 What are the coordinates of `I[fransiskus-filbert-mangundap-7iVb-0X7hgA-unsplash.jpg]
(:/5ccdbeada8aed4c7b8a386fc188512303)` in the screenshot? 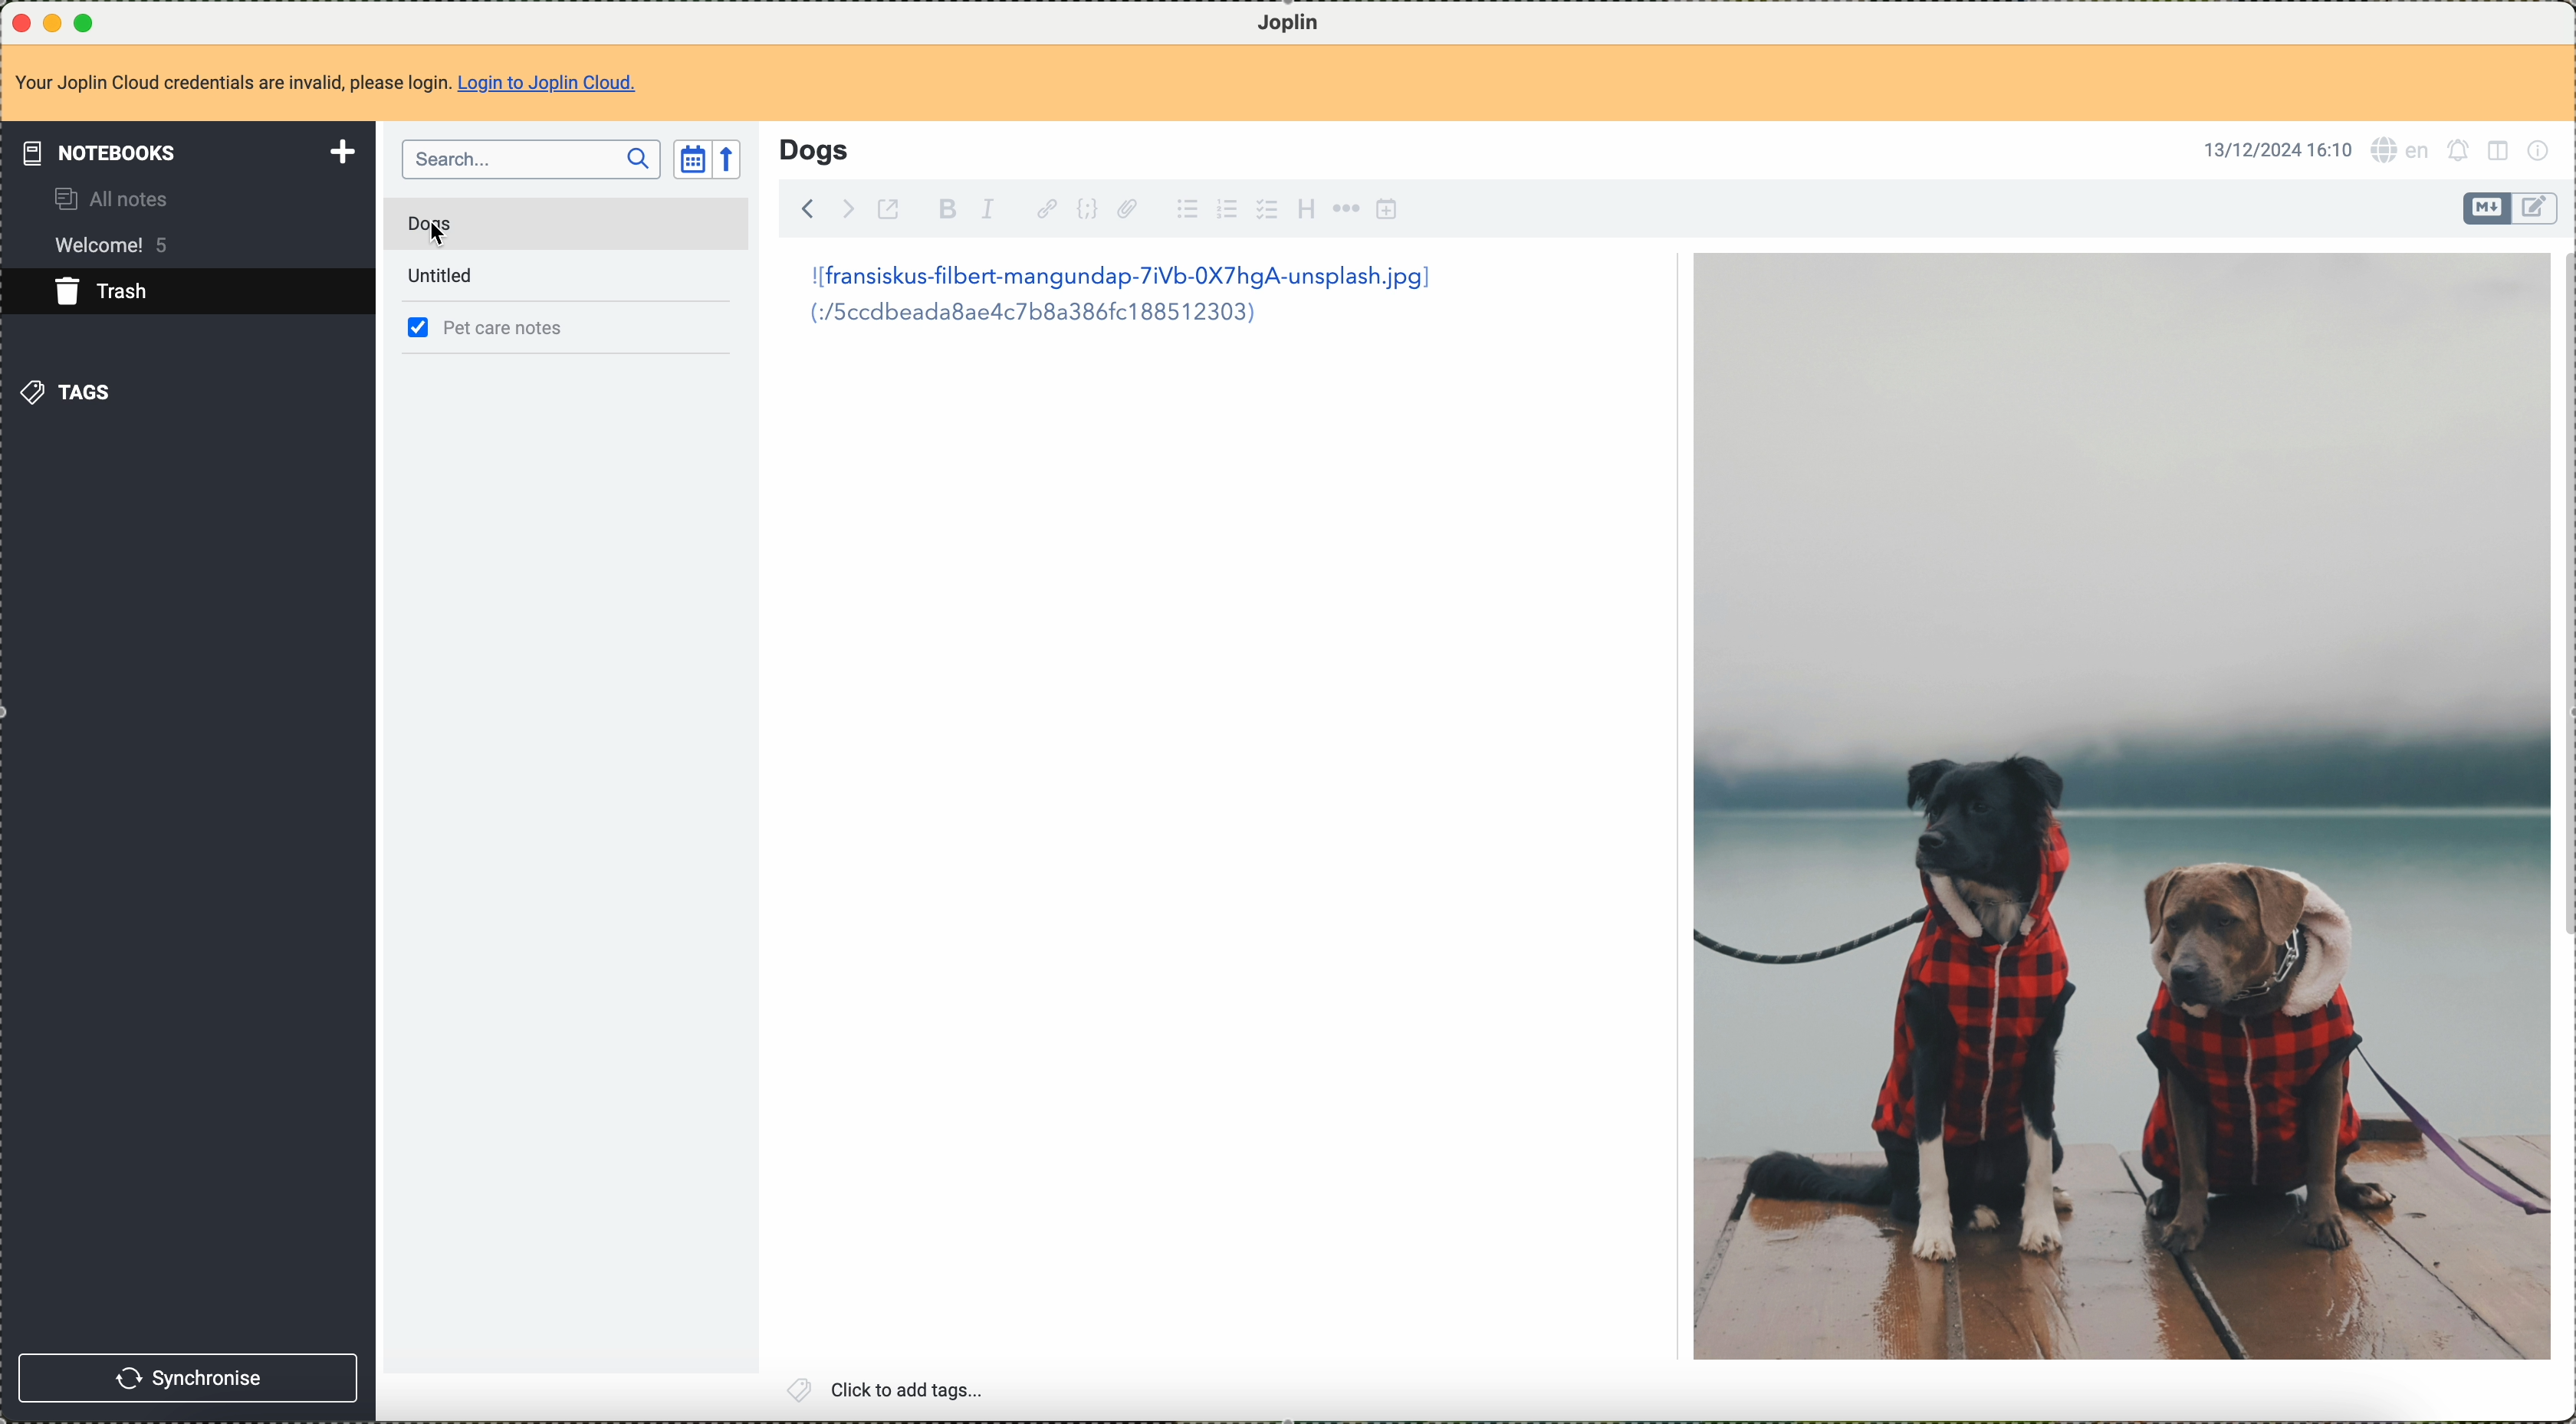 It's located at (1114, 297).